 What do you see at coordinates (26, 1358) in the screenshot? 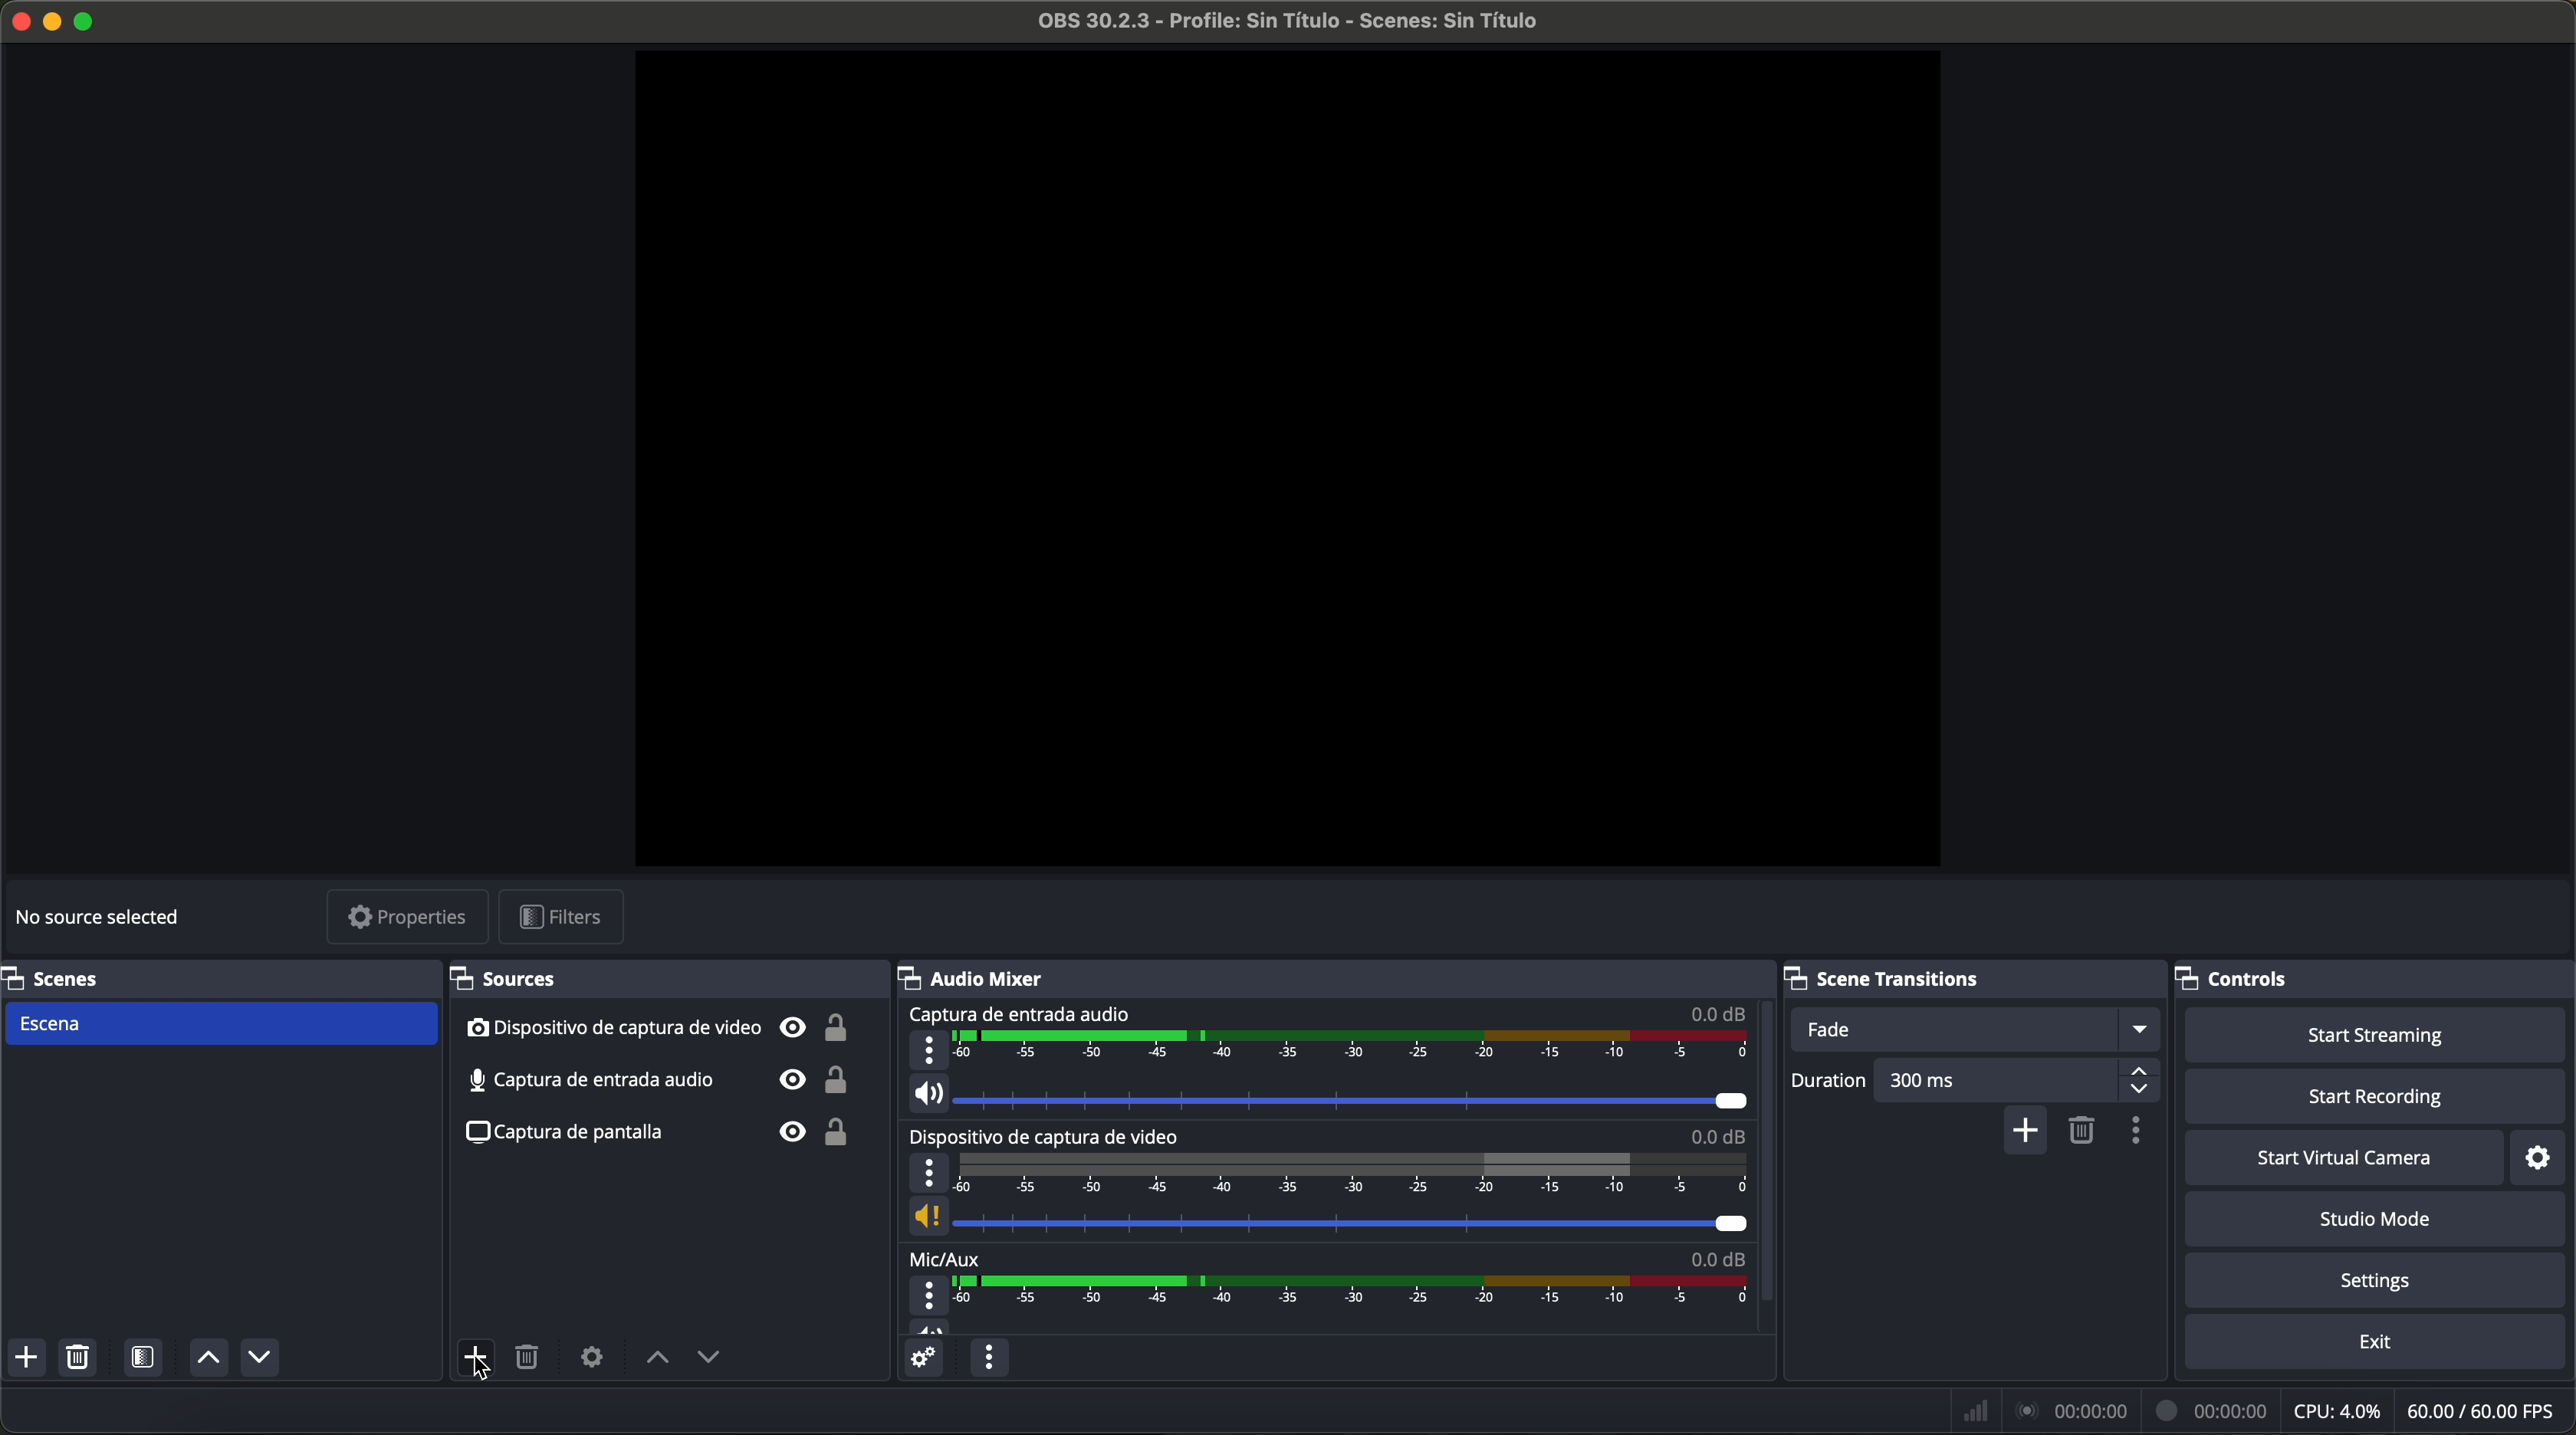
I see `add scene` at bounding box center [26, 1358].